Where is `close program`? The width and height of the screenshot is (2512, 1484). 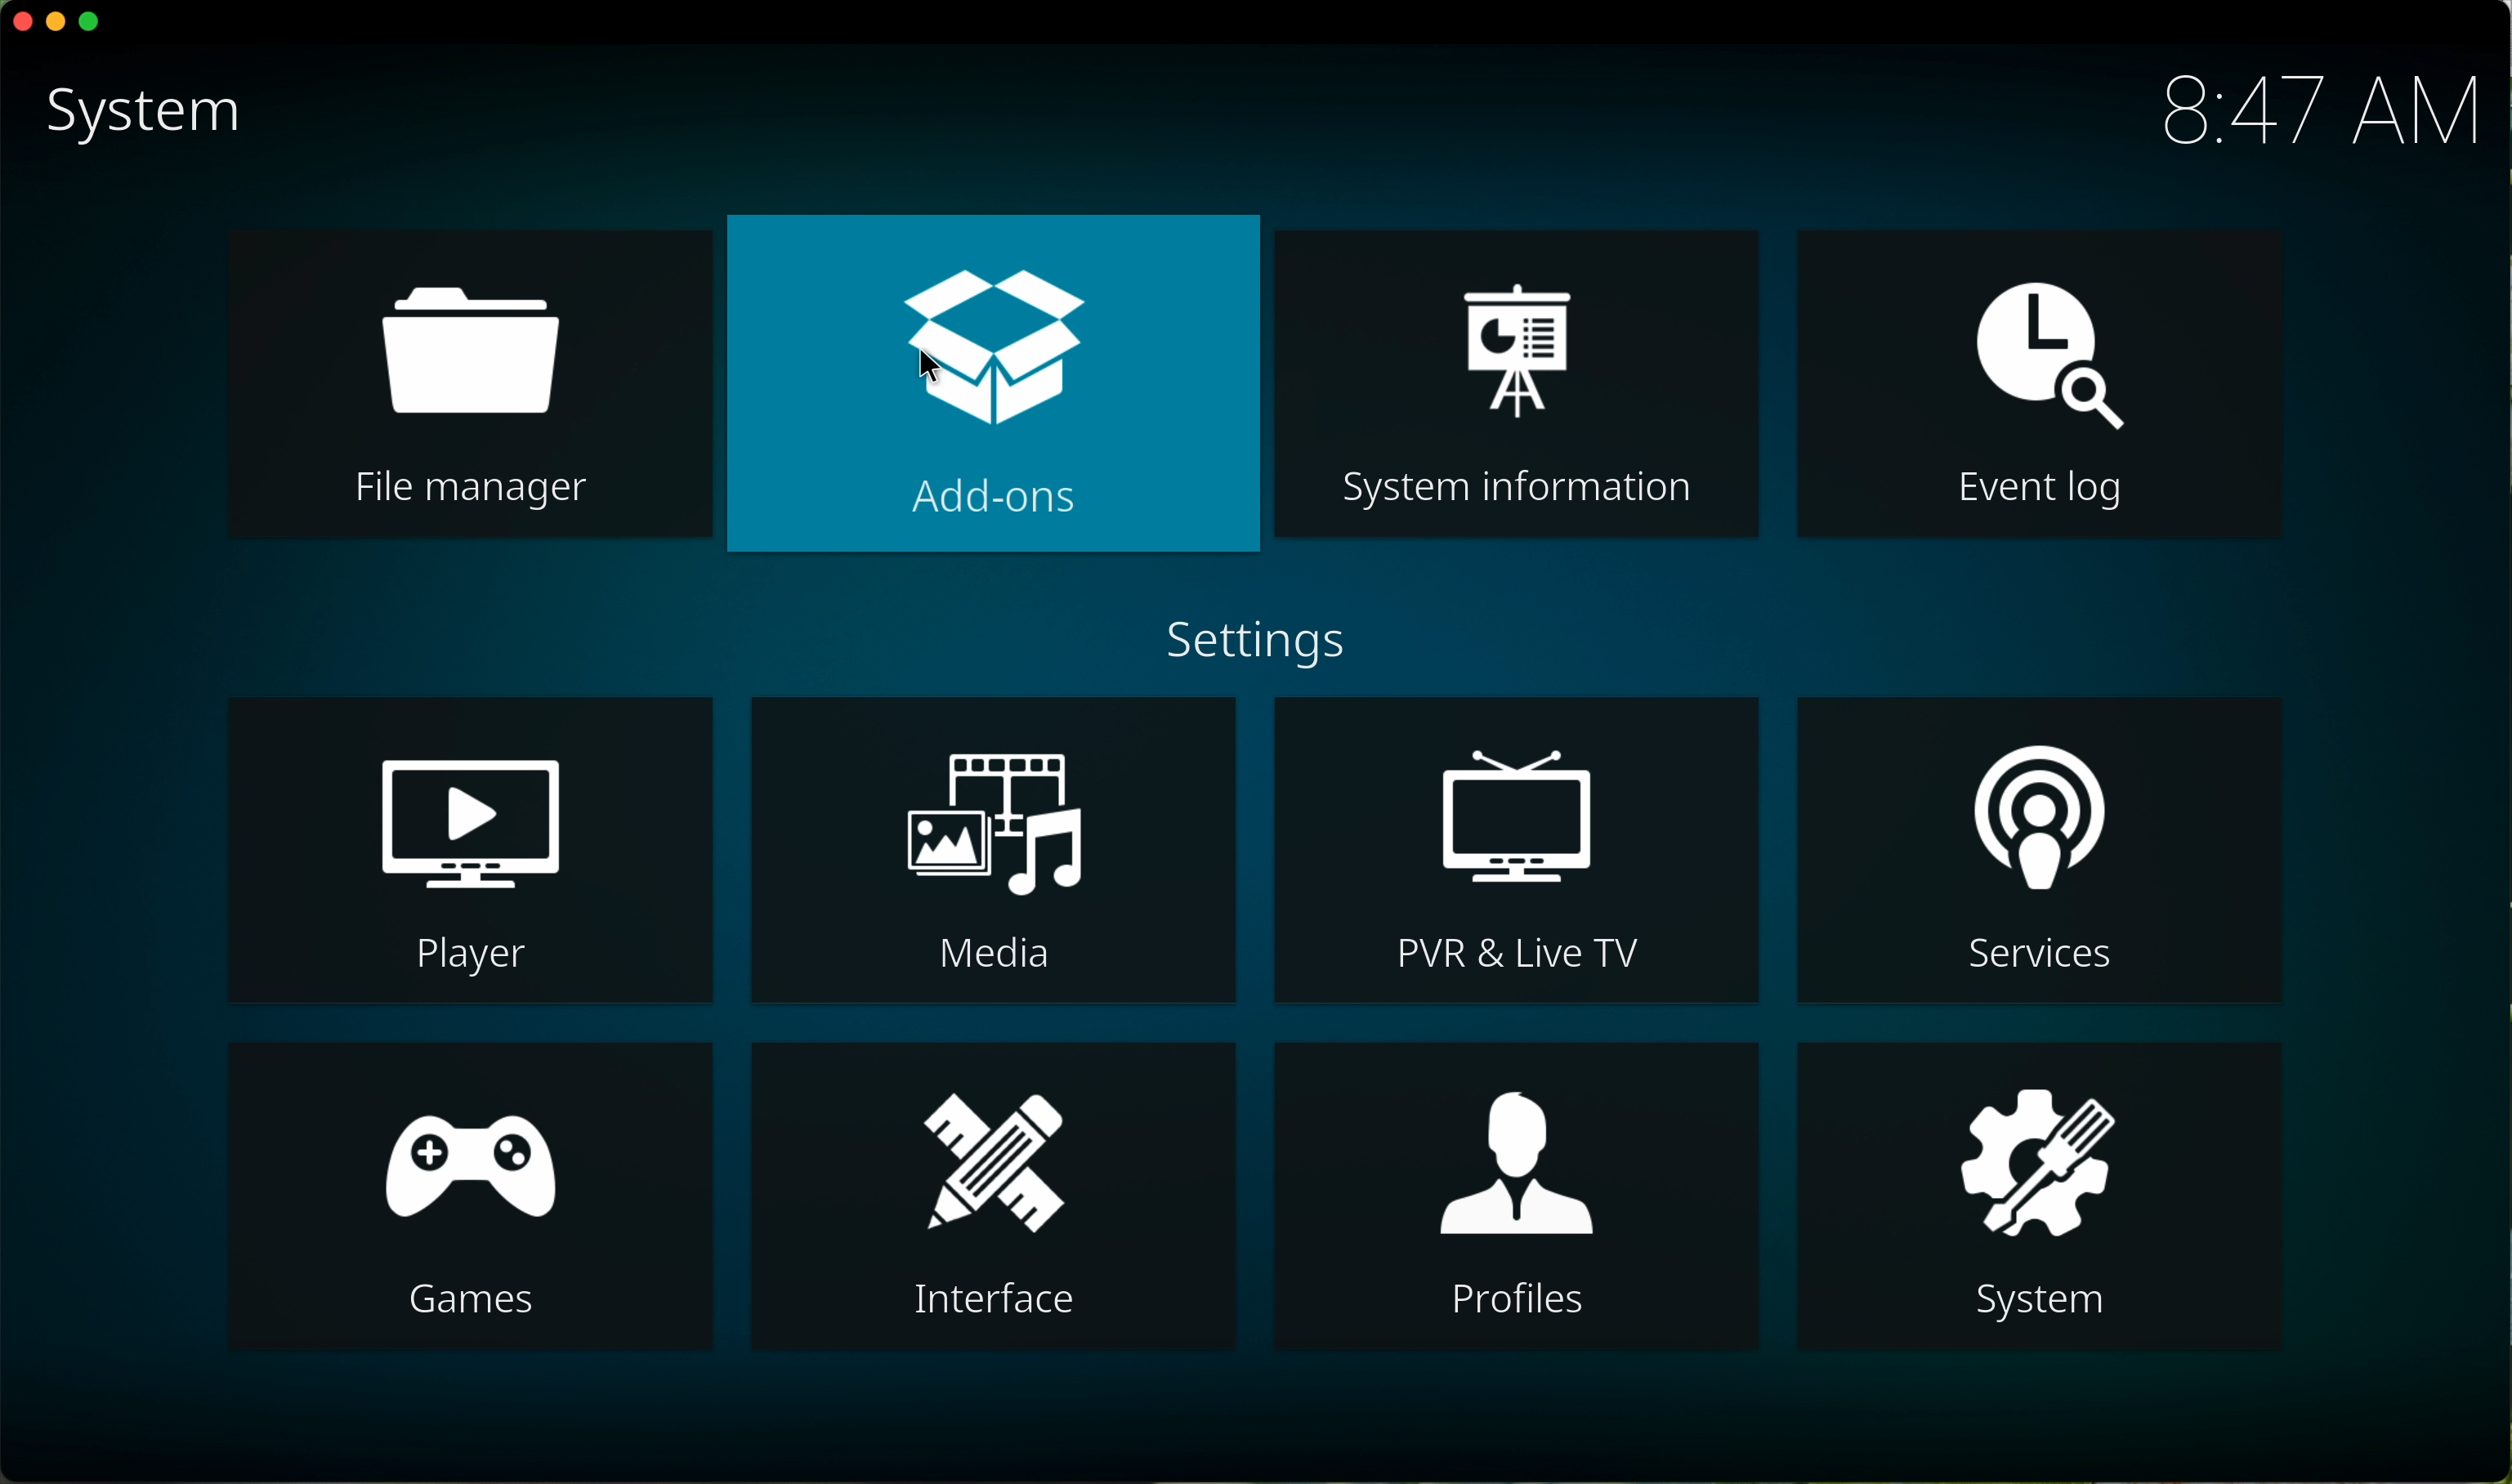 close program is located at coordinates (19, 23).